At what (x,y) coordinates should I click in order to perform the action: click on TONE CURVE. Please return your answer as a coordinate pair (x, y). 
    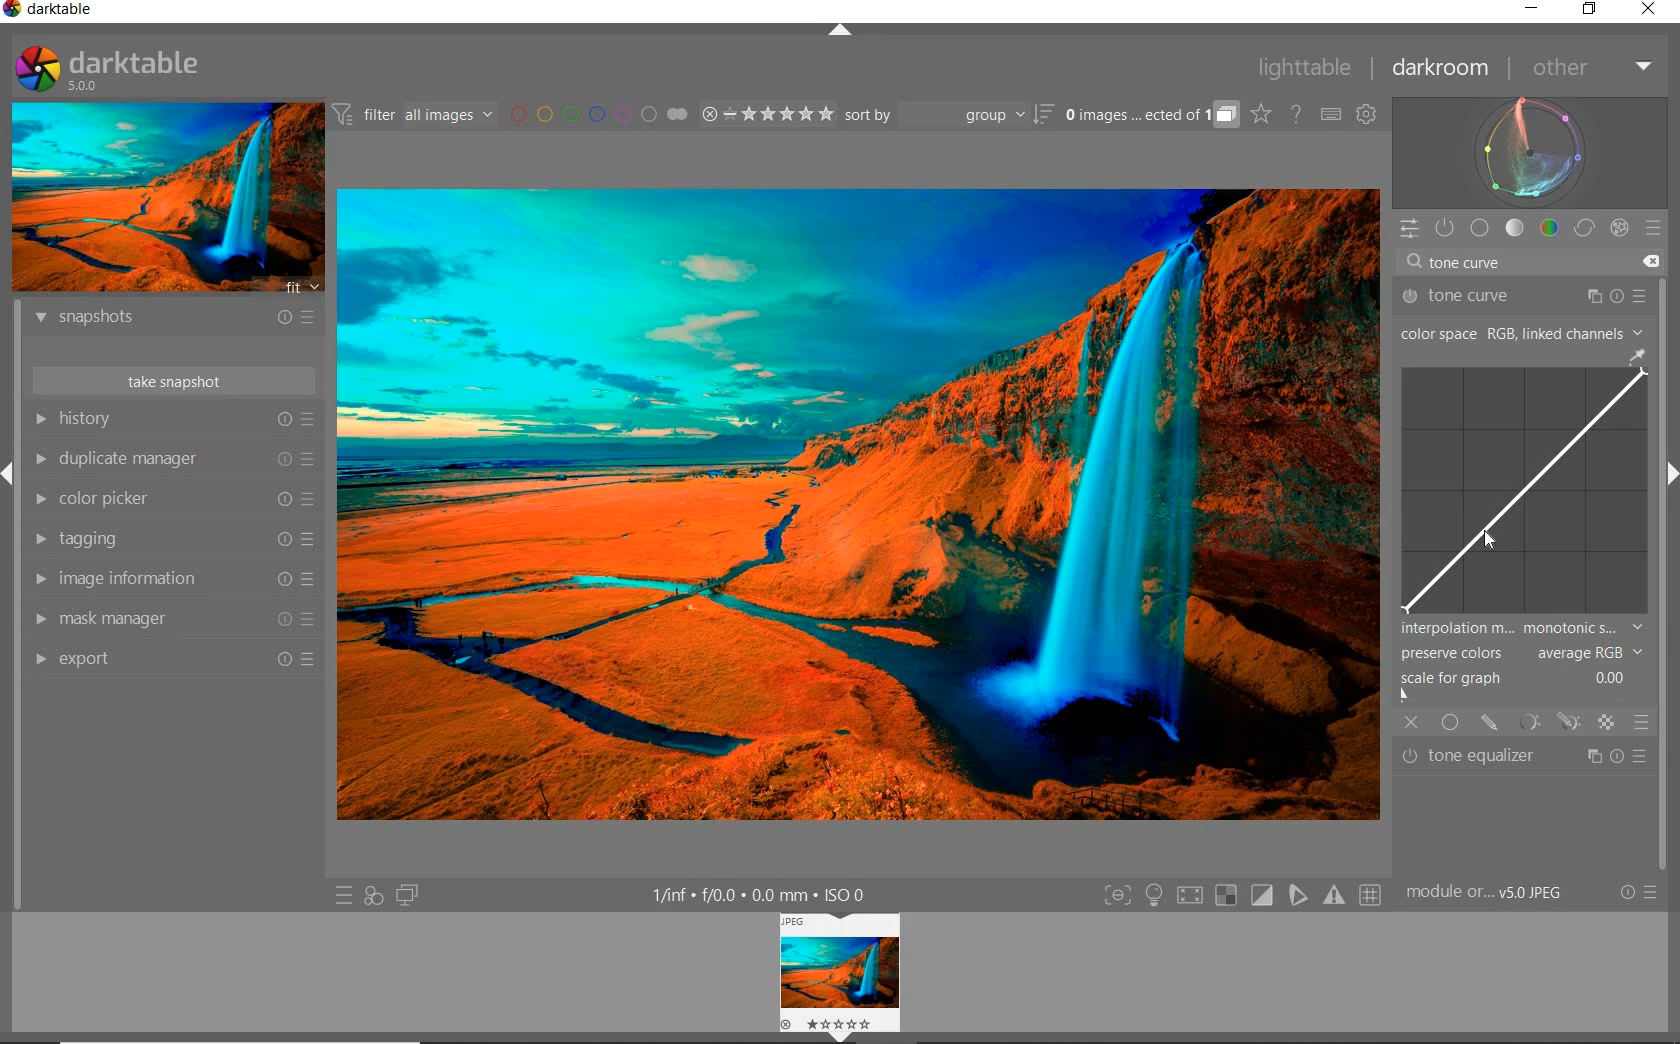
    Looking at the image, I should click on (1526, 481).